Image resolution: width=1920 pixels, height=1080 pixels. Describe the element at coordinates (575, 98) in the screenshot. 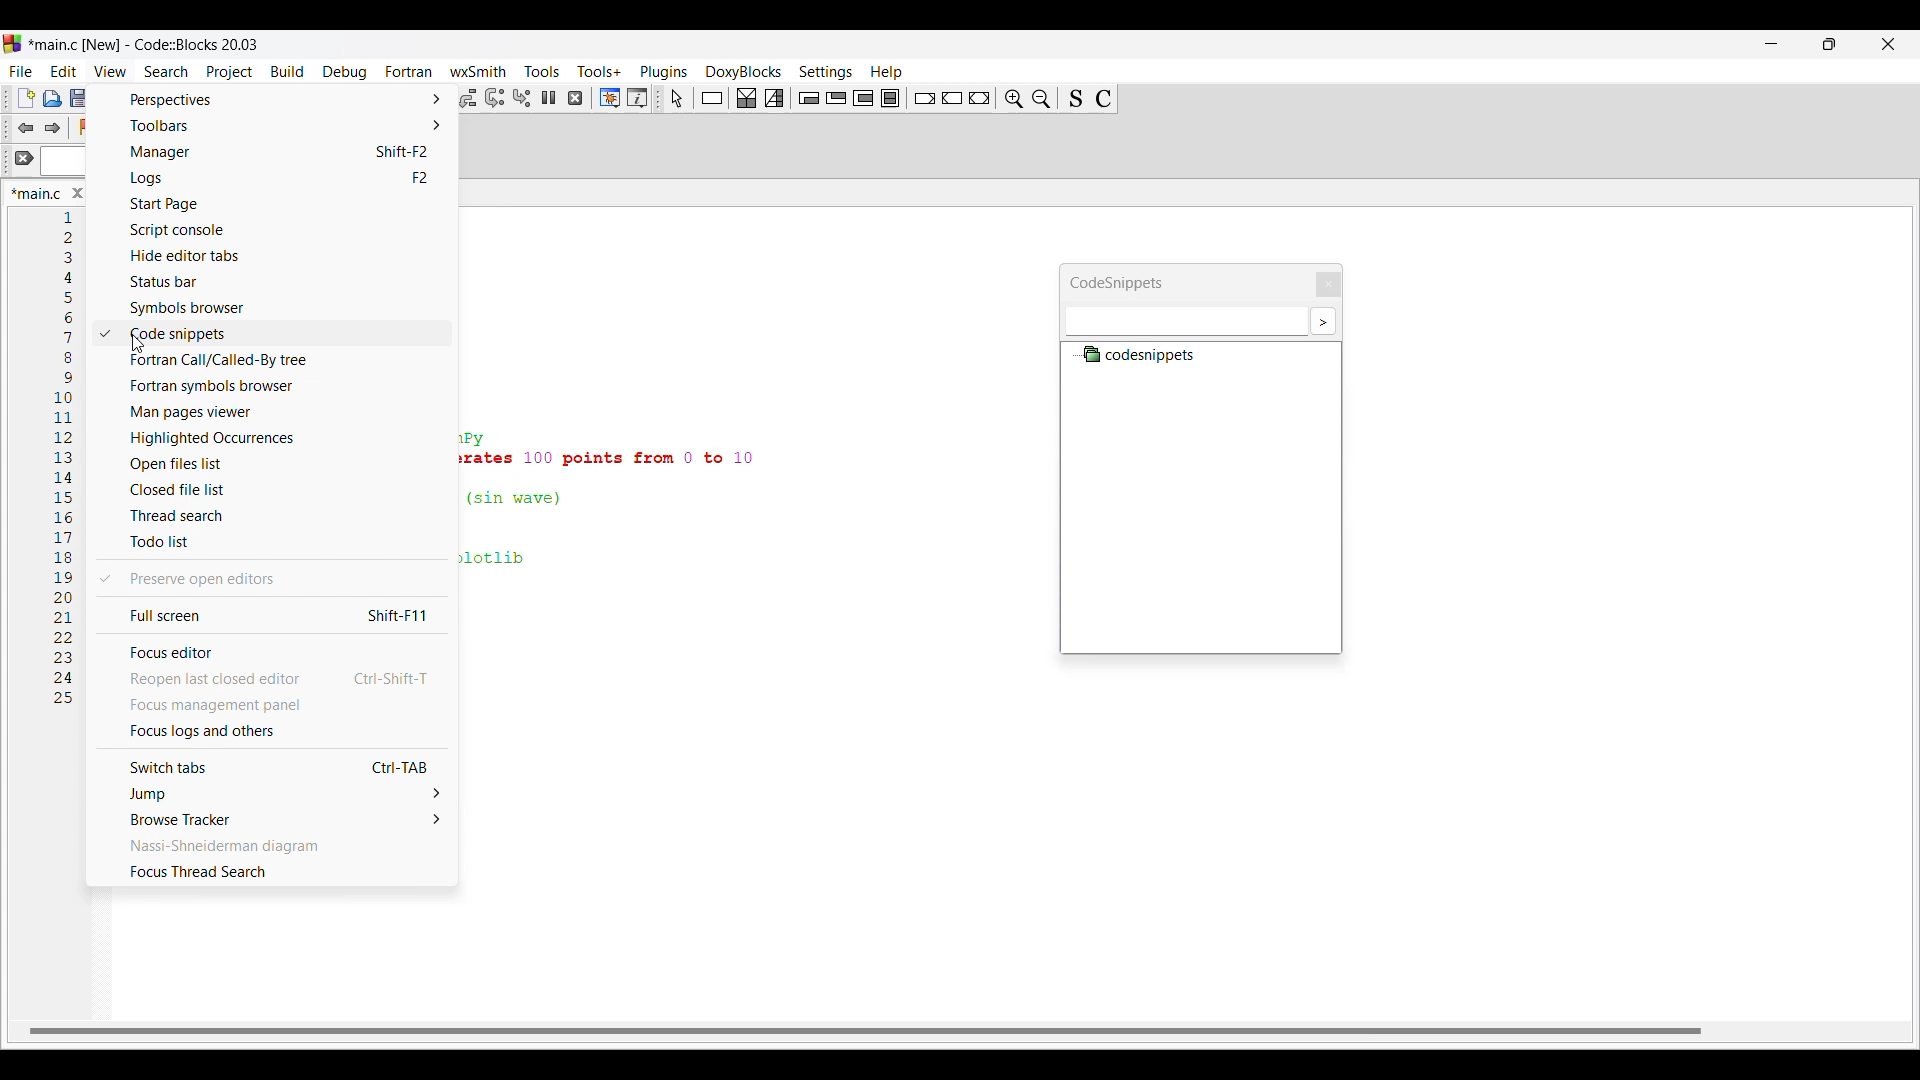

I see `Stop debugger` at that location.